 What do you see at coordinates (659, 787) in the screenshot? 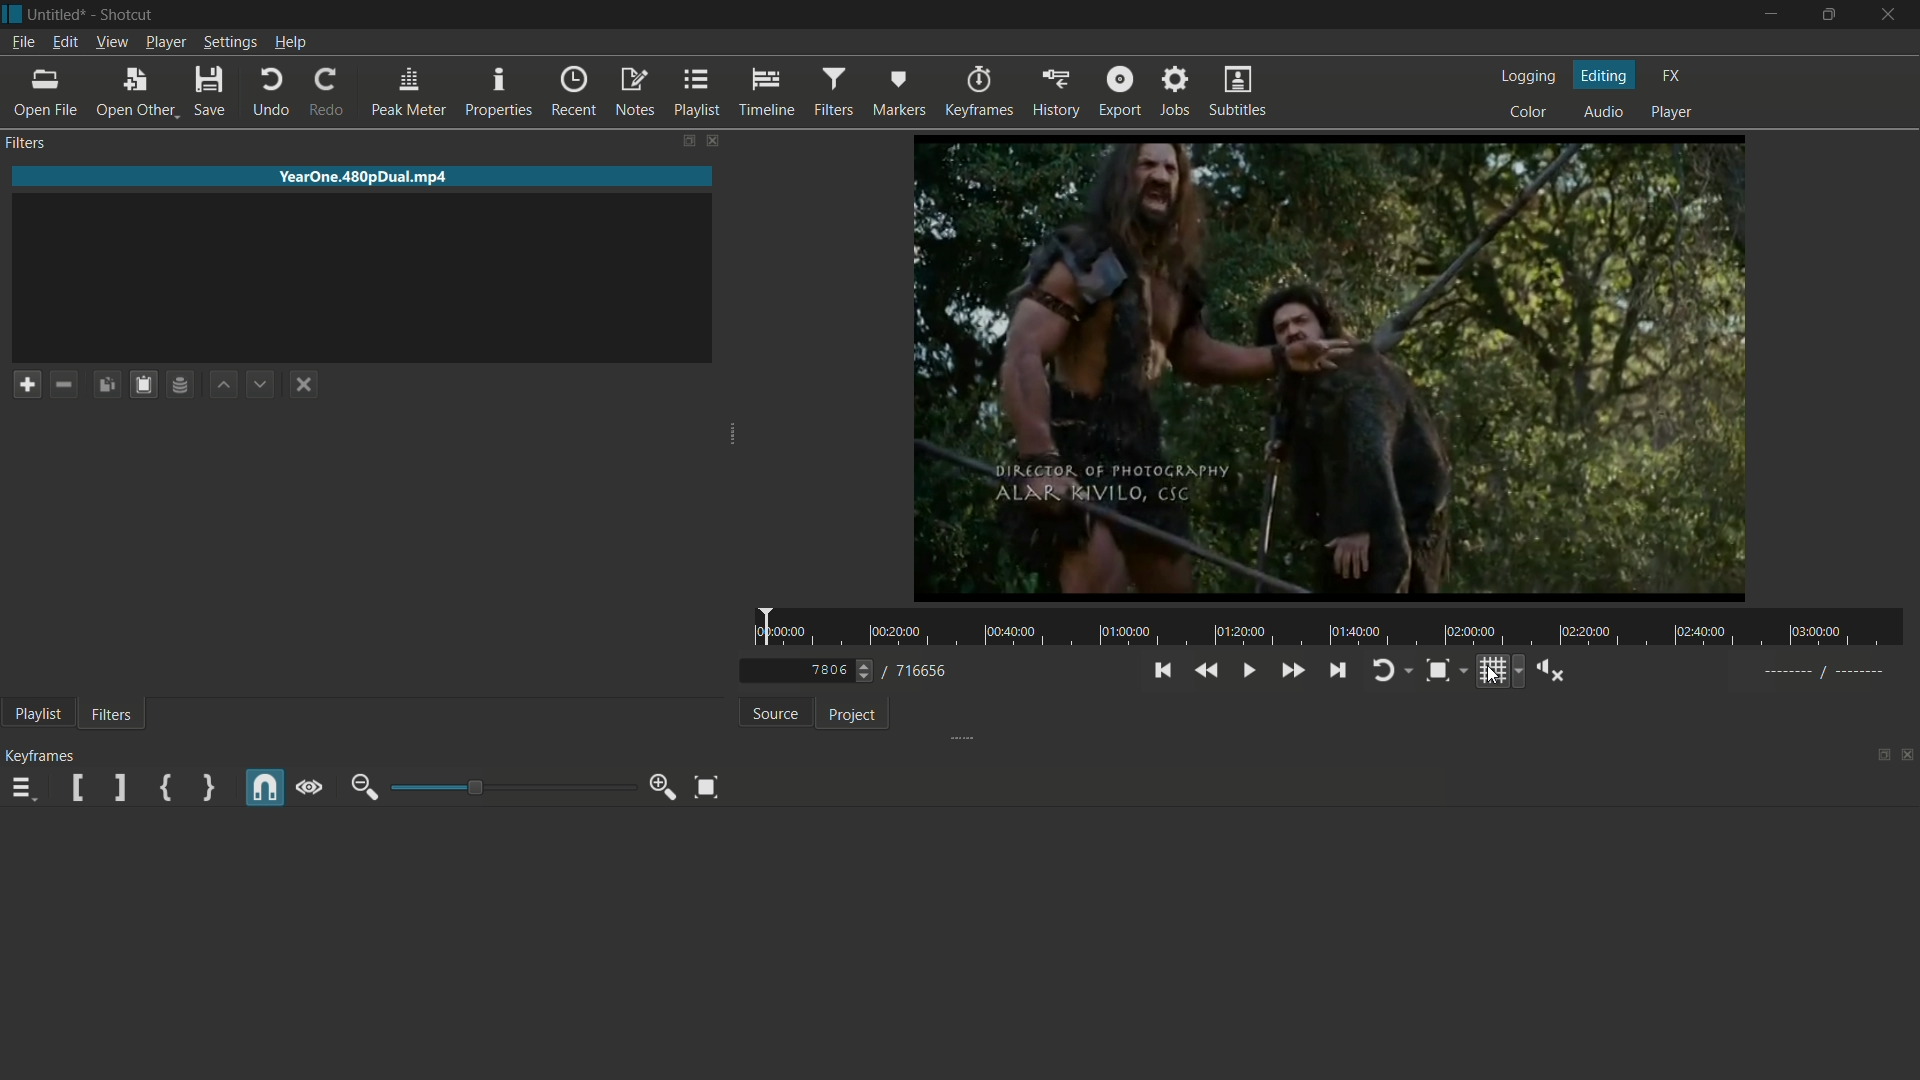
I see `zoom in` at bounding box center [659, 787].